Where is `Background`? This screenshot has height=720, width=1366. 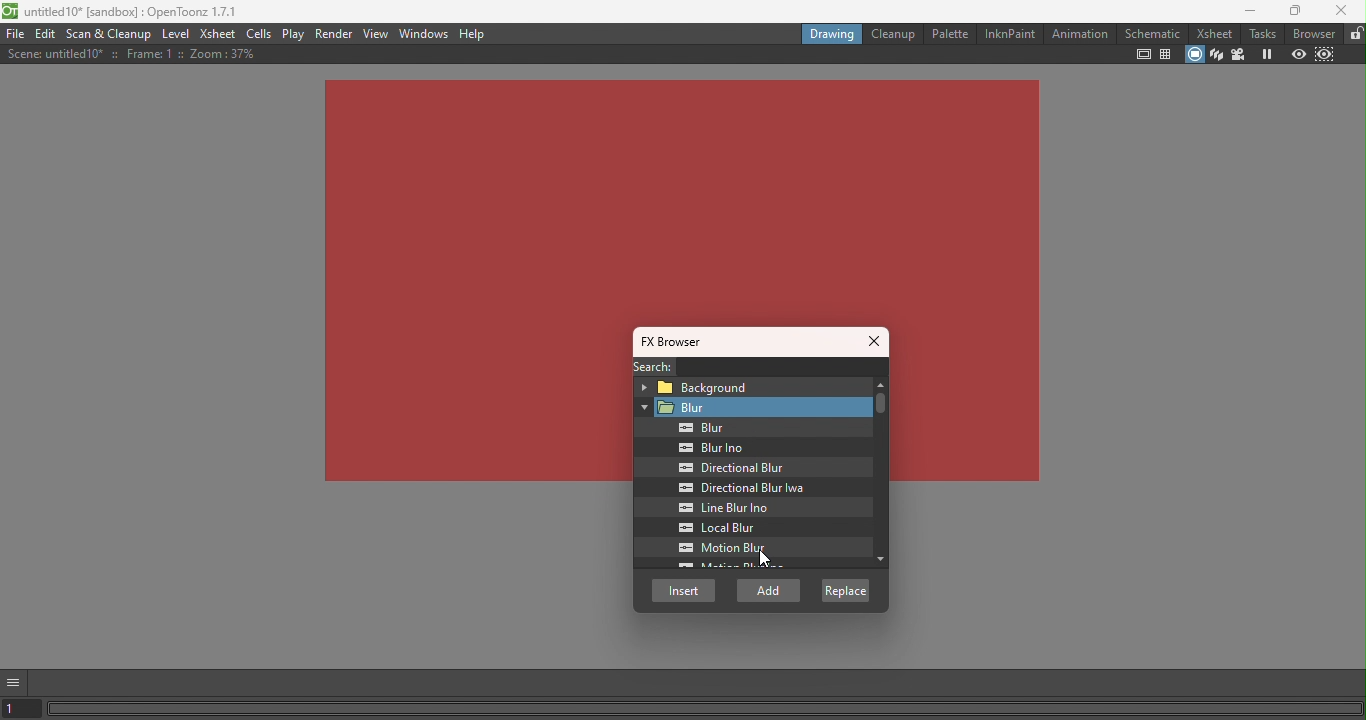
Background is located at coordinates (748, 386).